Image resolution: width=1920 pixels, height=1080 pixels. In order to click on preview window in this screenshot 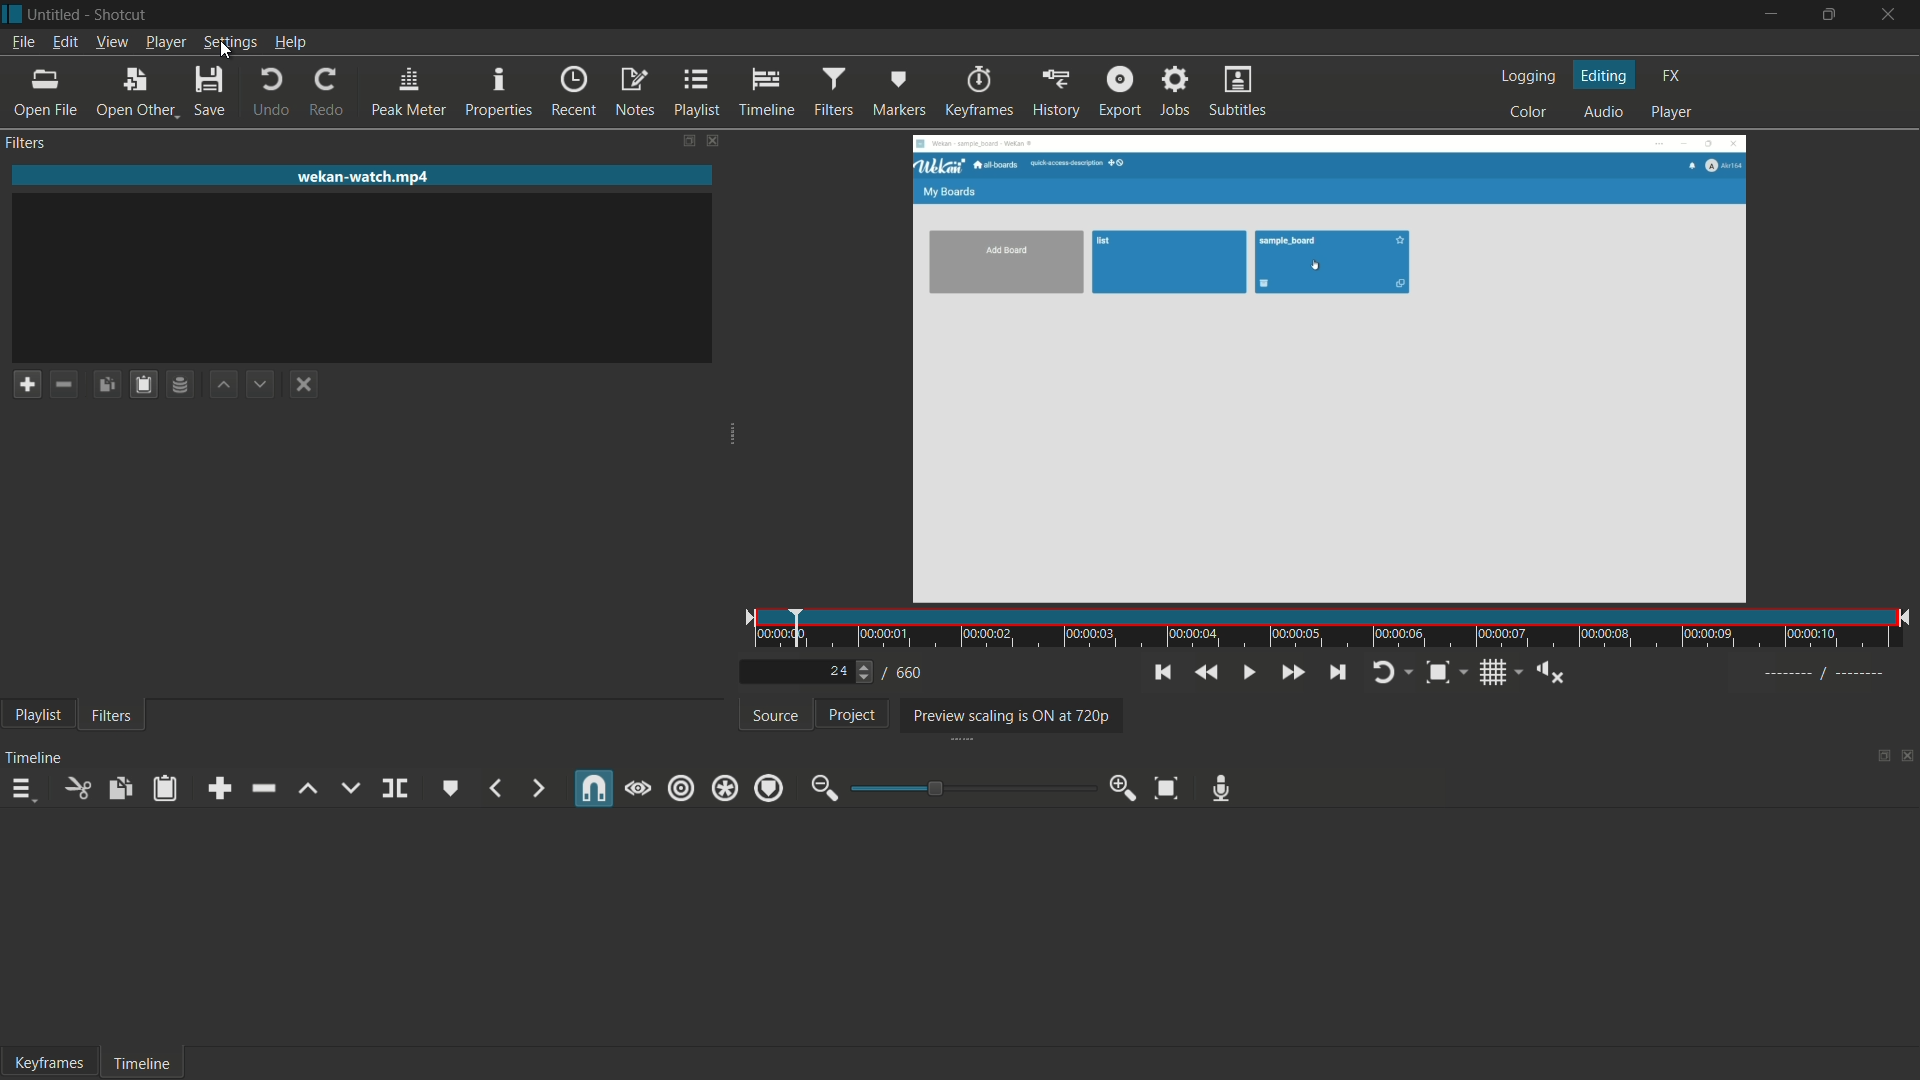, I will do `click(1328, 370)`.